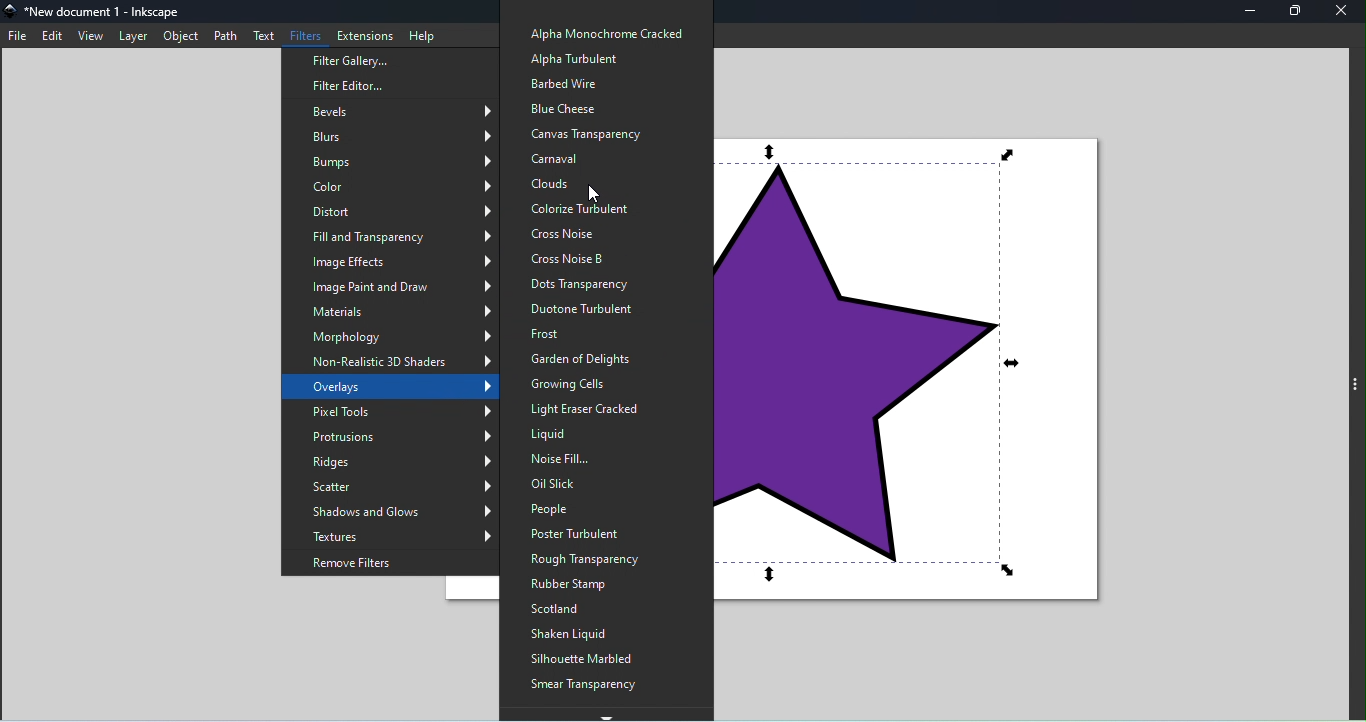  I want to click on Colorize turbulent, so click(608, 208).